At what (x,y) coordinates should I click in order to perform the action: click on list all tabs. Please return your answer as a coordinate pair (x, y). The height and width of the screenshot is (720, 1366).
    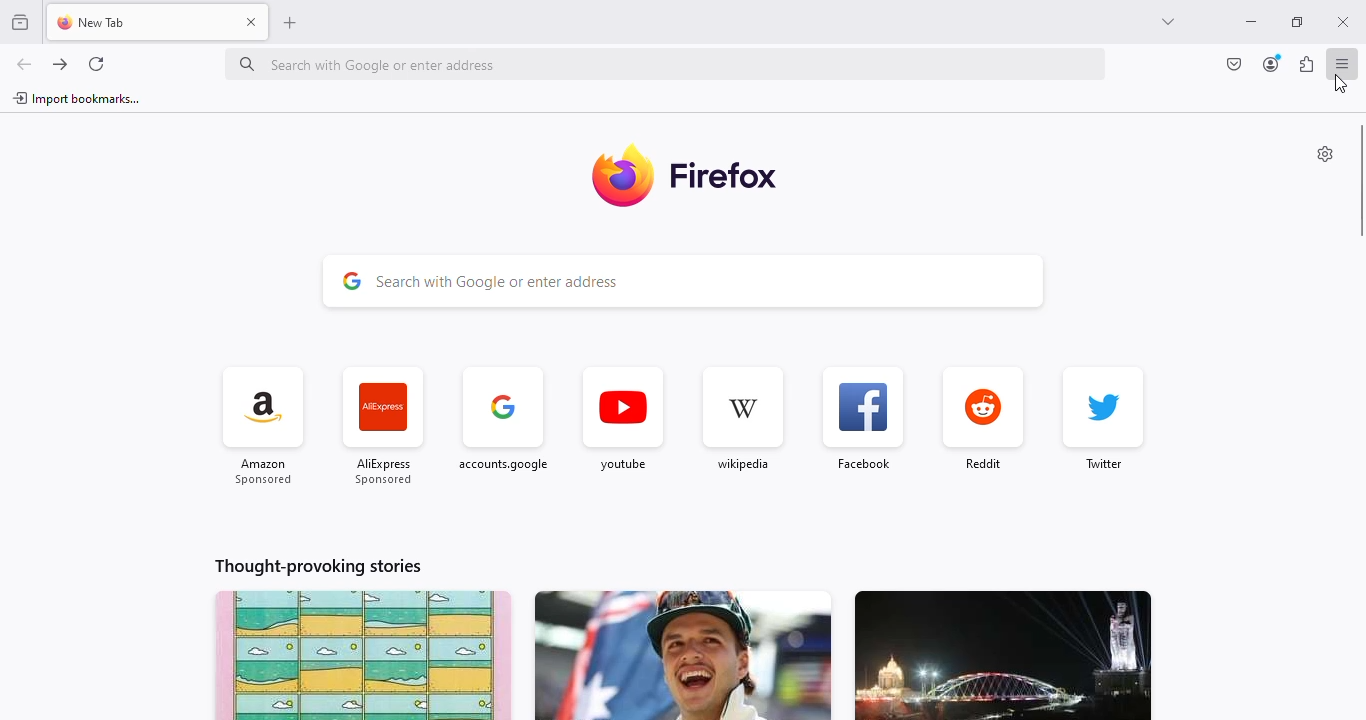
    Looking at the image, I should click on (1170, 22).